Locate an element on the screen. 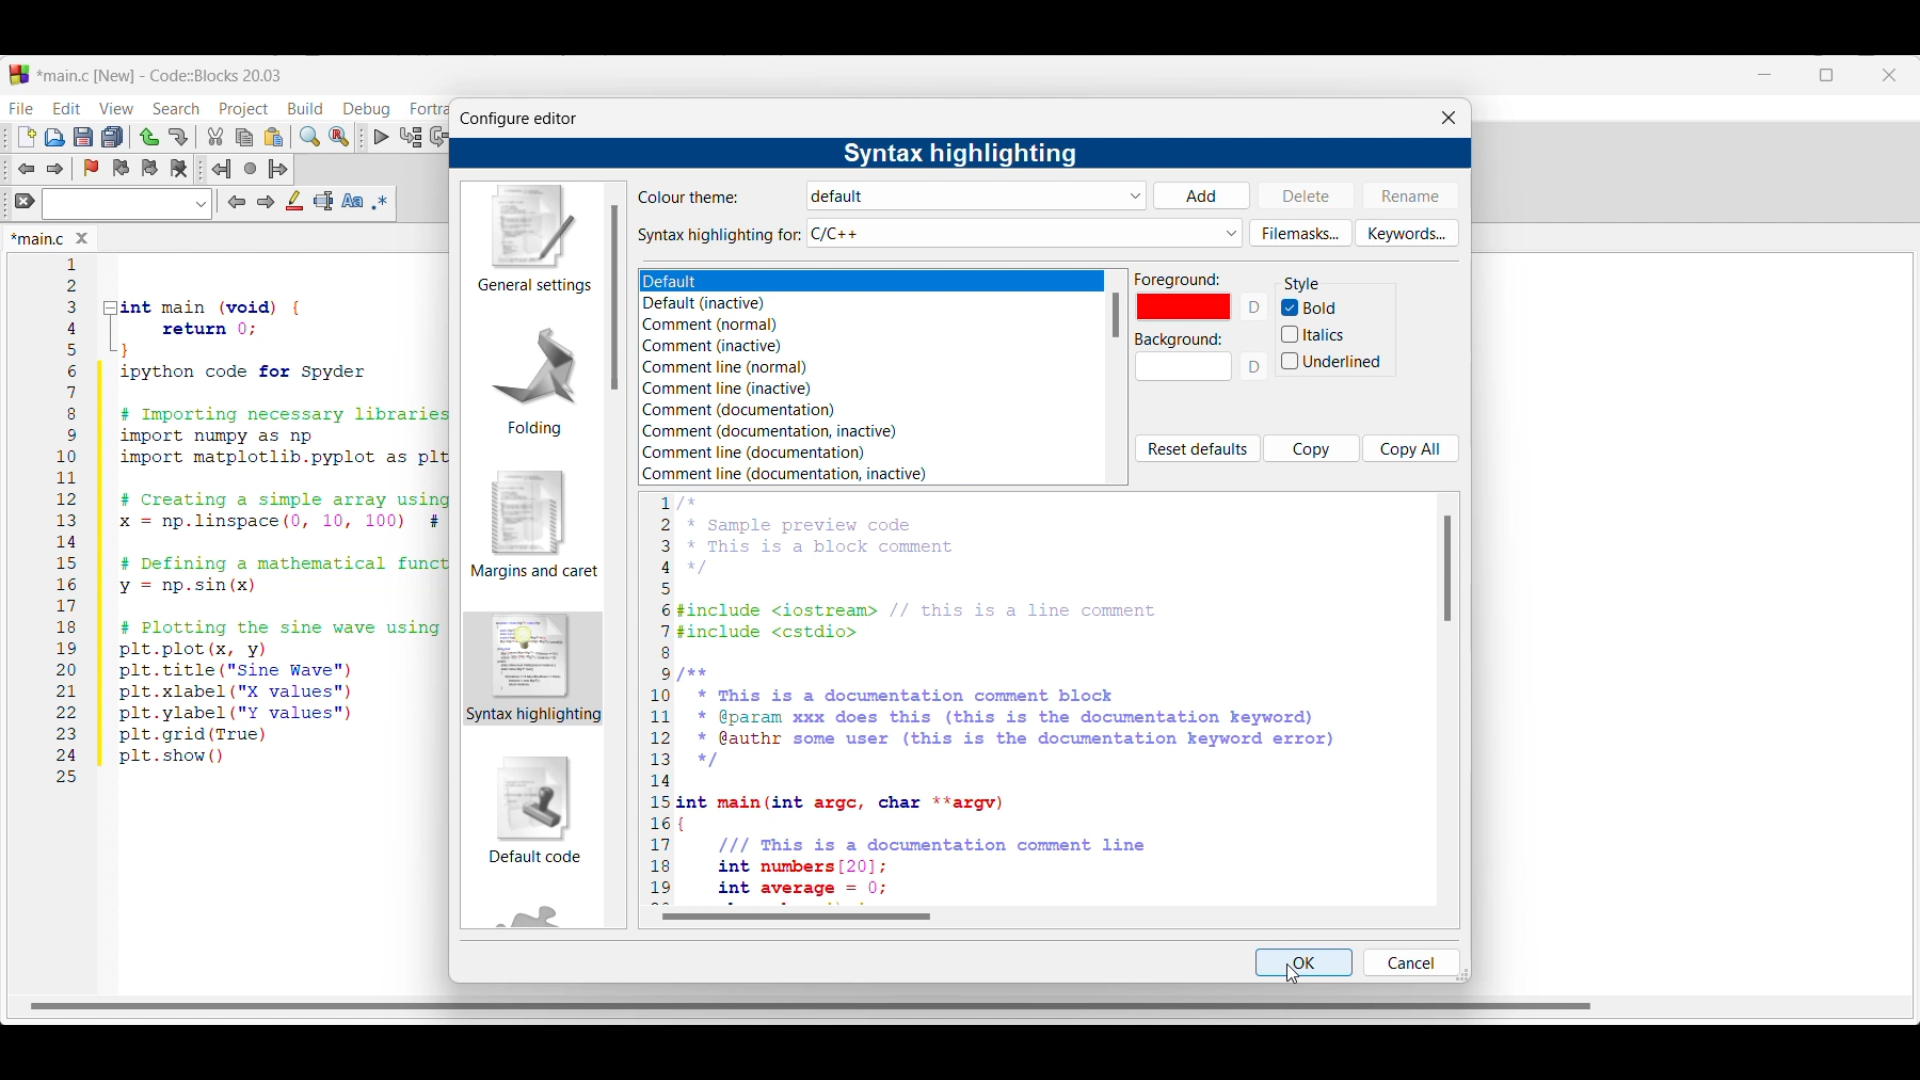 The height and width of the screenshot is (1080, 1920). Default inactive is located at coordinates (716, 304).